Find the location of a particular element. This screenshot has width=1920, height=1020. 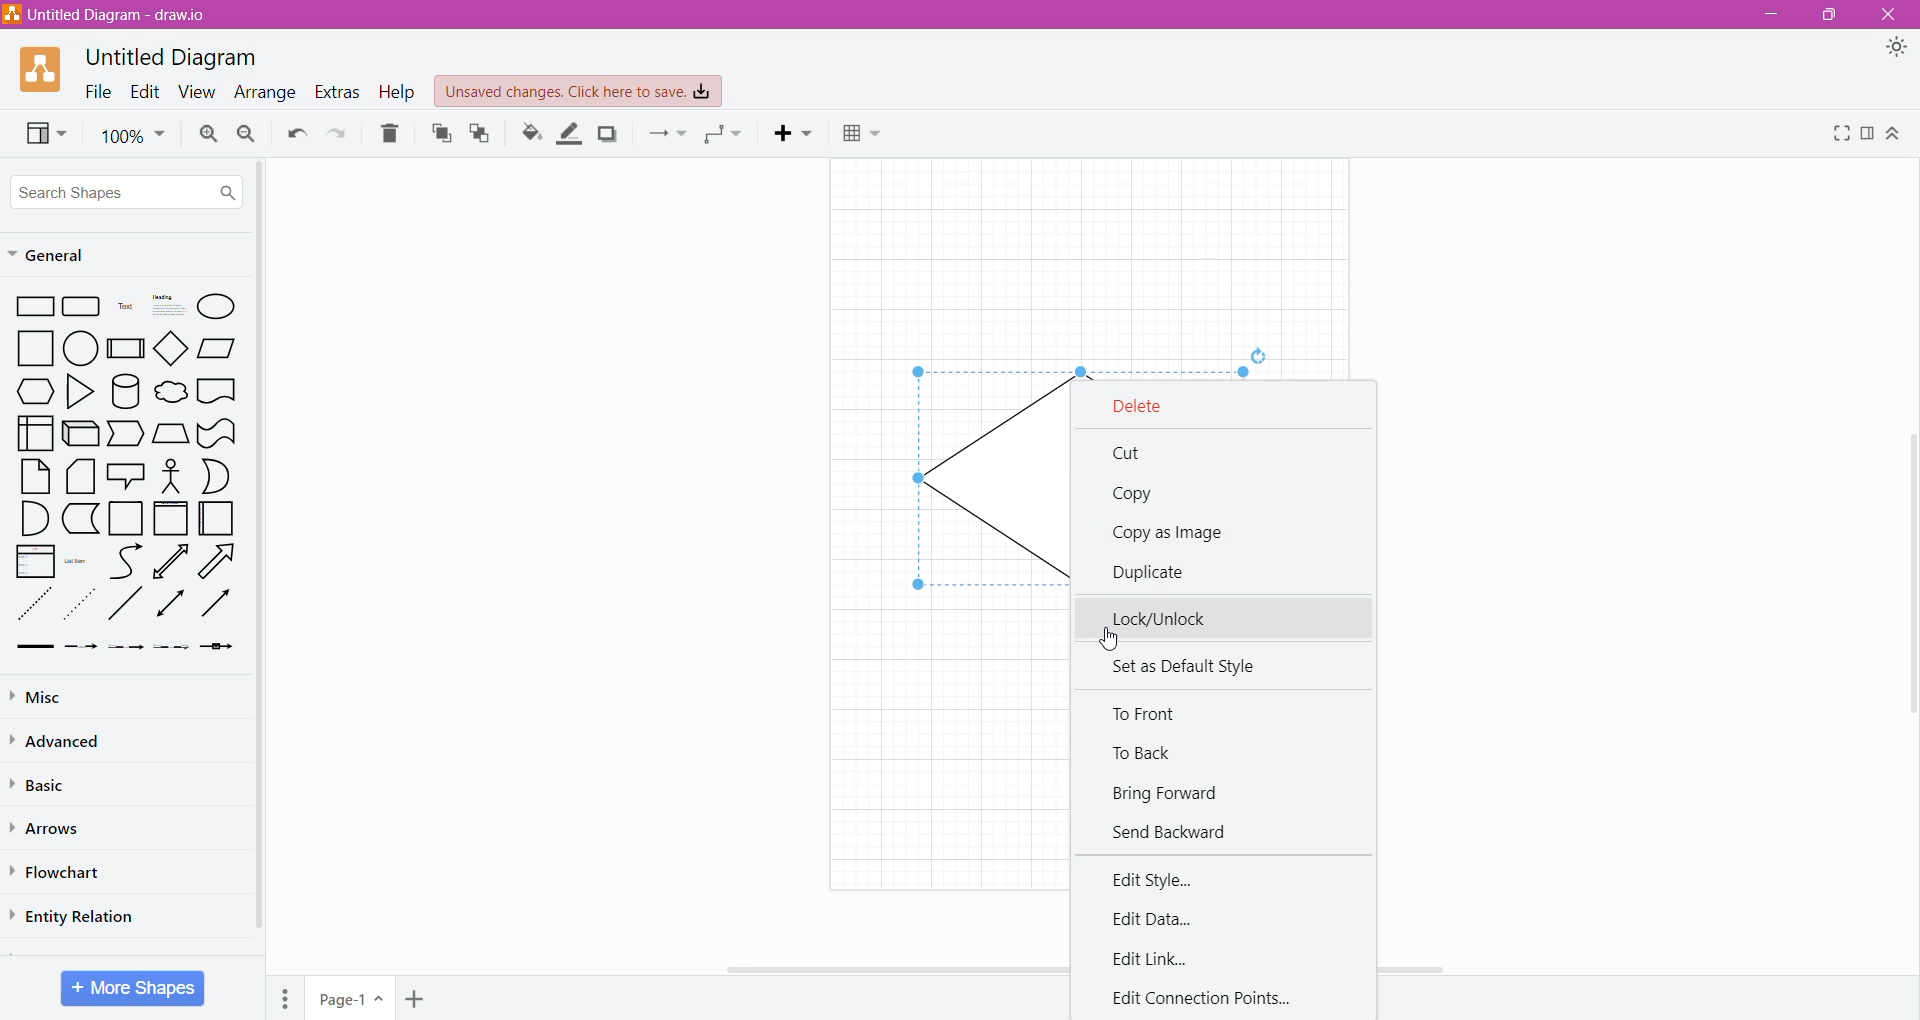

Zoom In is located at coordinates (207, 134).